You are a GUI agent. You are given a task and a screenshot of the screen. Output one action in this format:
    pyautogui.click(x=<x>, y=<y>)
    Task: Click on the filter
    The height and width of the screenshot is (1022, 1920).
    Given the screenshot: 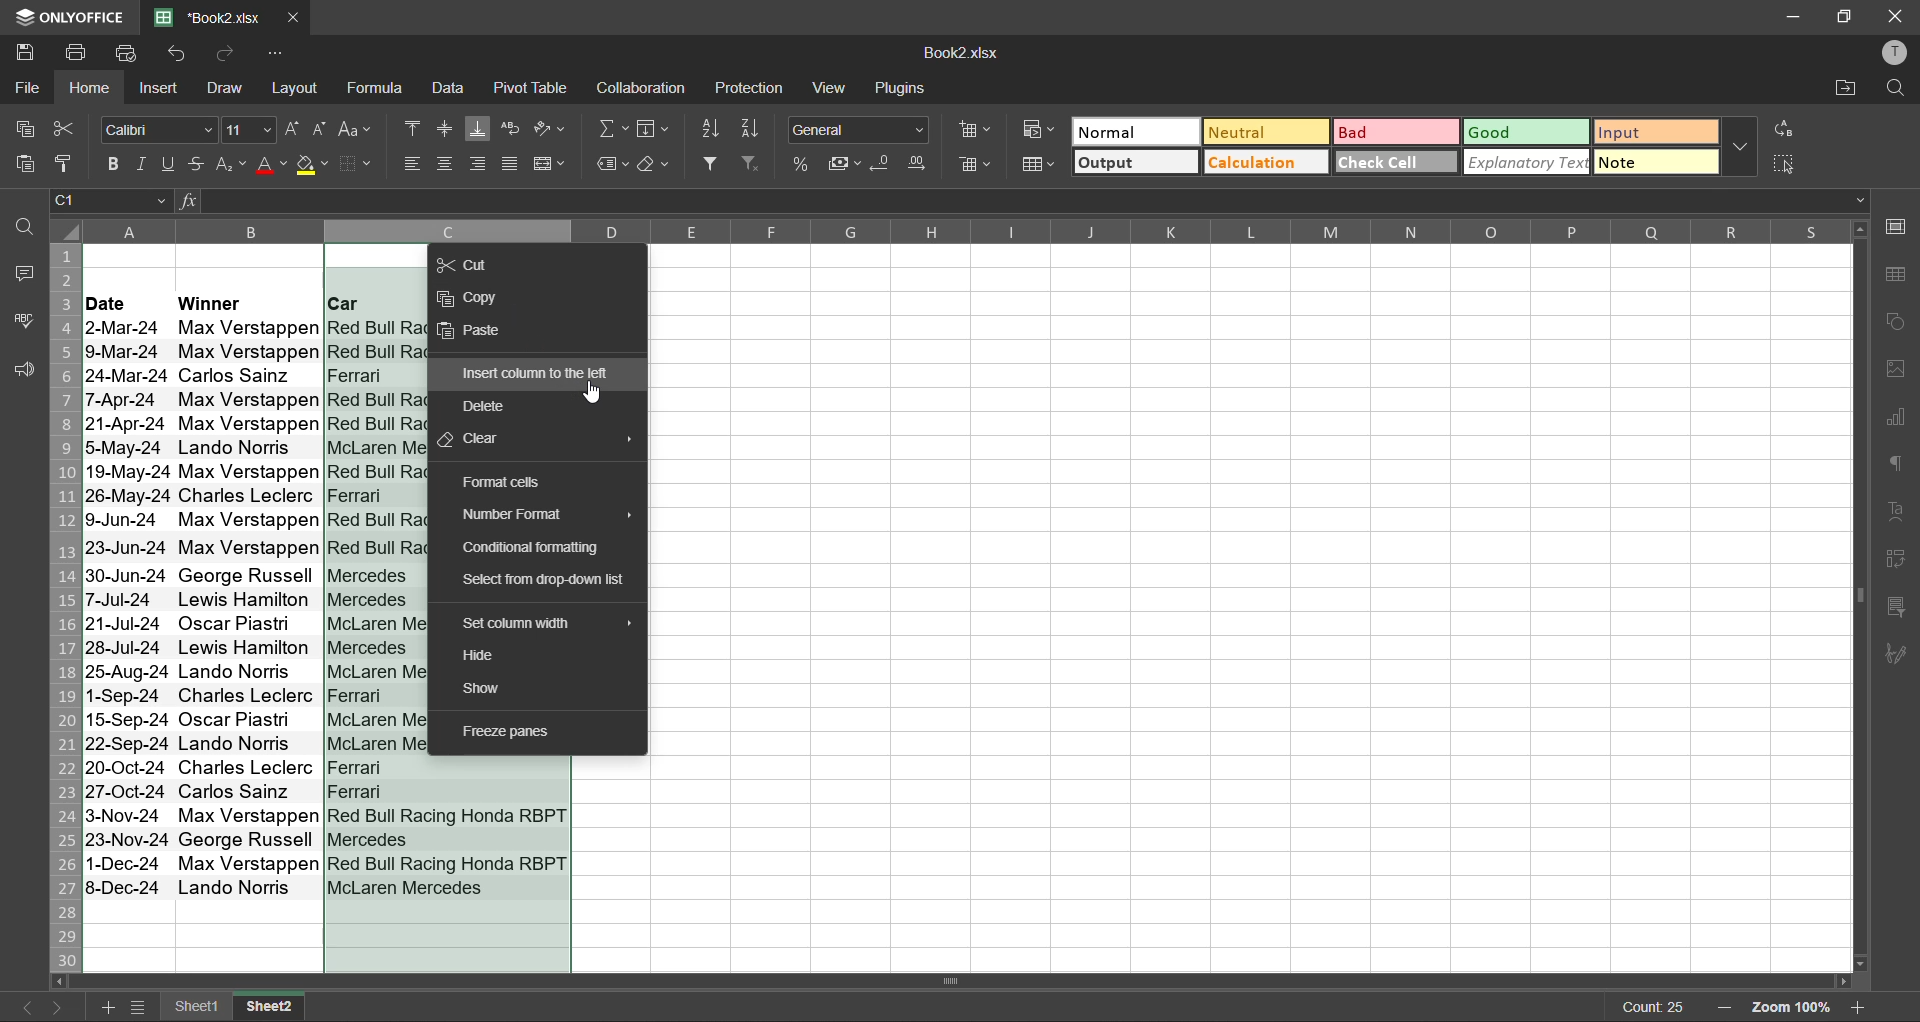 What is the action you would take?
    pyautogui.click(x=713, y=166)
    